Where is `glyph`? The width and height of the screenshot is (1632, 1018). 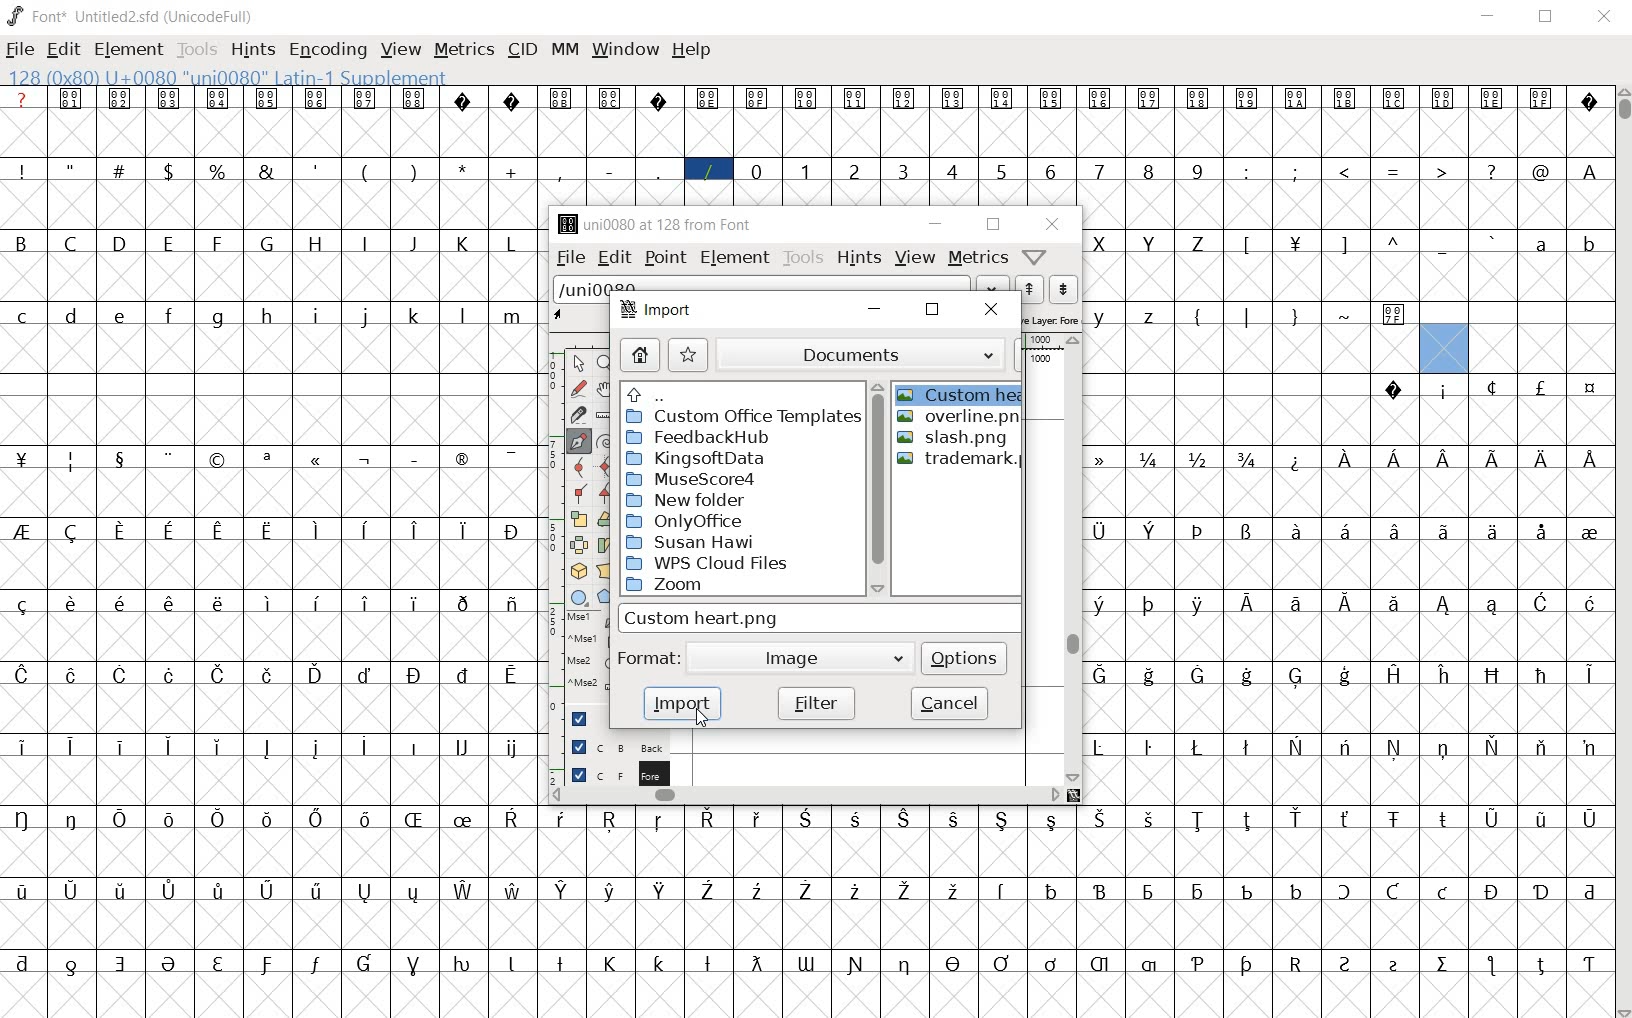 glyph is located at coordinates (561, 891).